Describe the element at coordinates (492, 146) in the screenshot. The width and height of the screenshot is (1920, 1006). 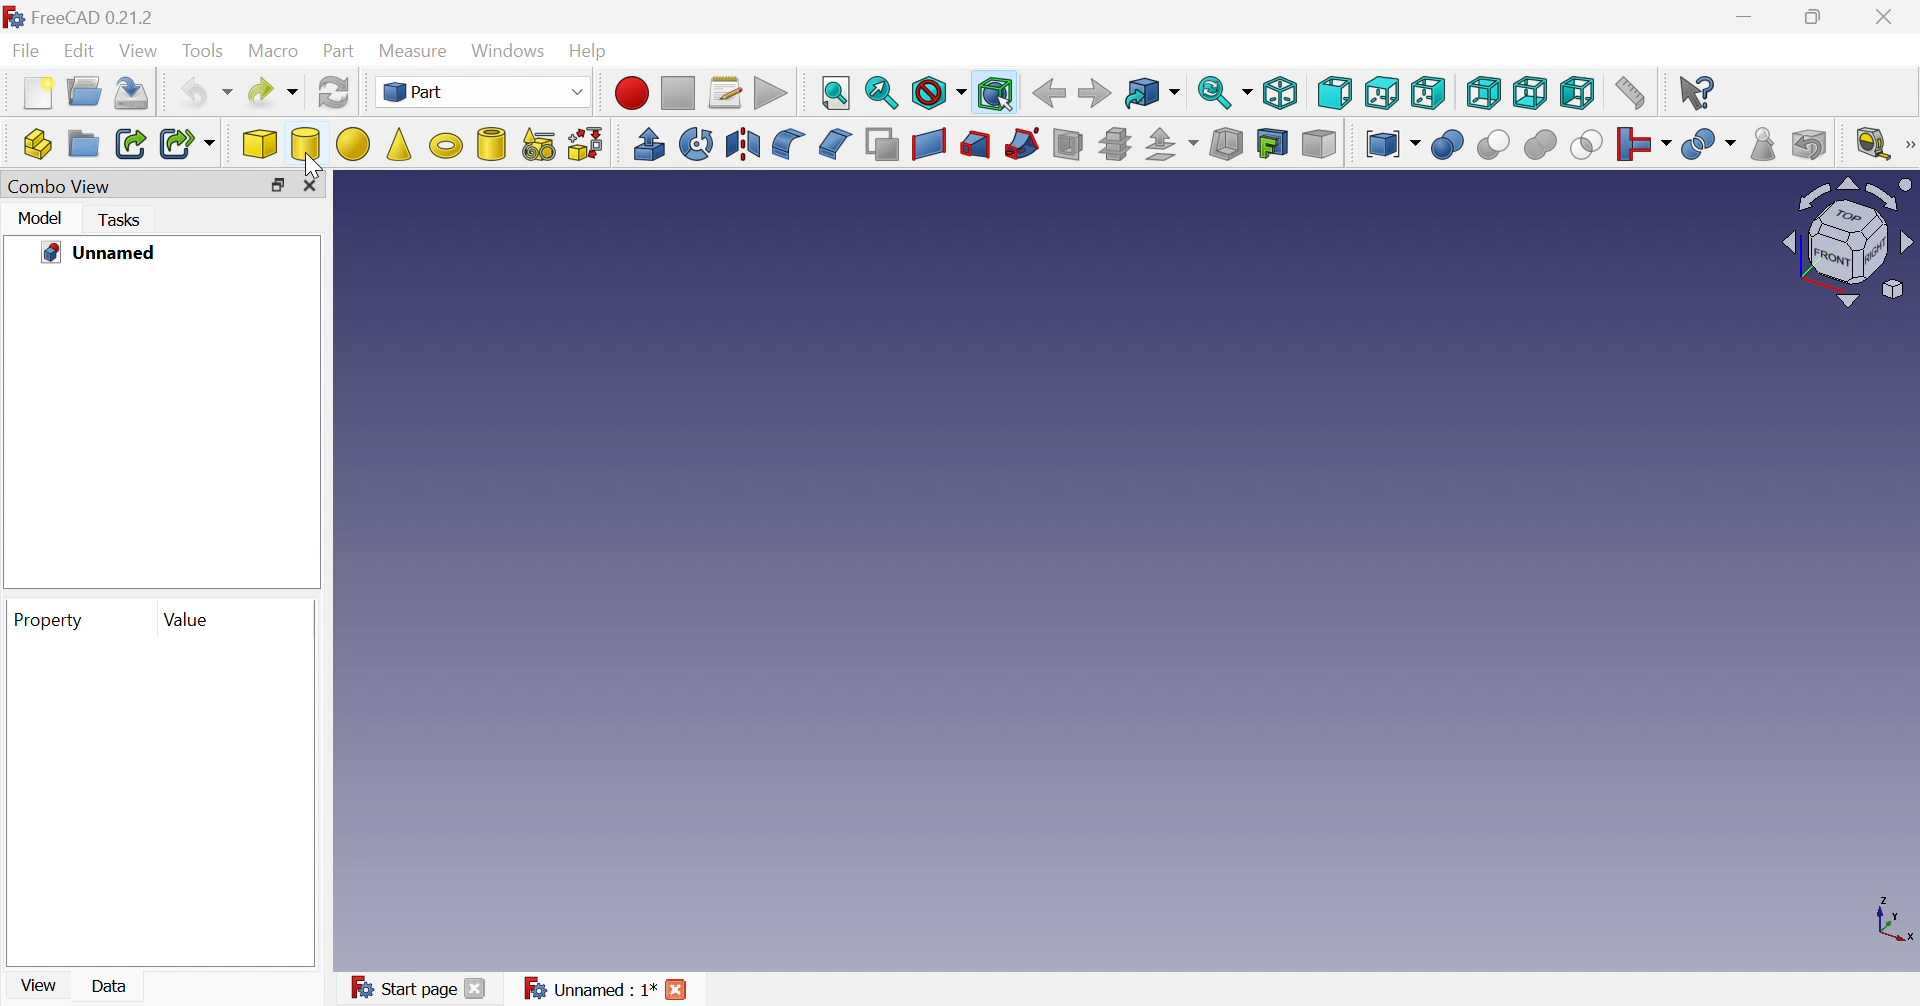
I see `cylinder` at that location.